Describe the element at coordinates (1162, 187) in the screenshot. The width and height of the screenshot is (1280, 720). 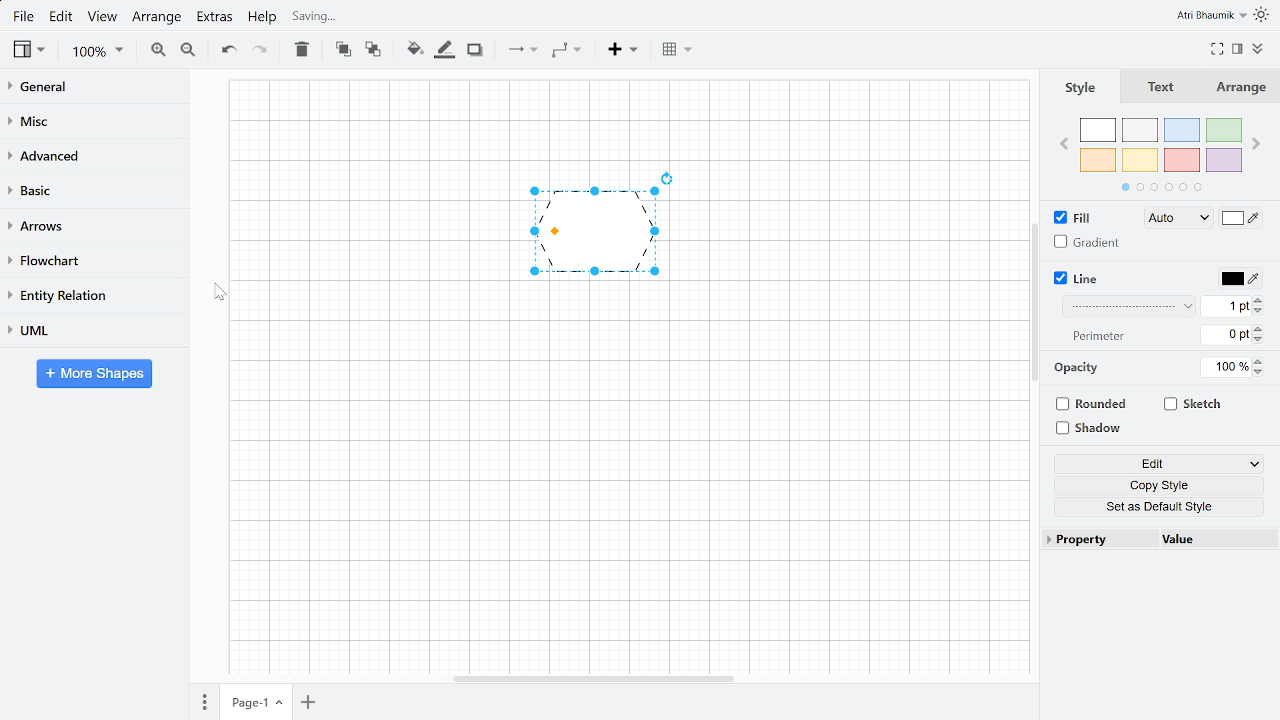
I see `Indicates more section of colours to choose from` at that location.